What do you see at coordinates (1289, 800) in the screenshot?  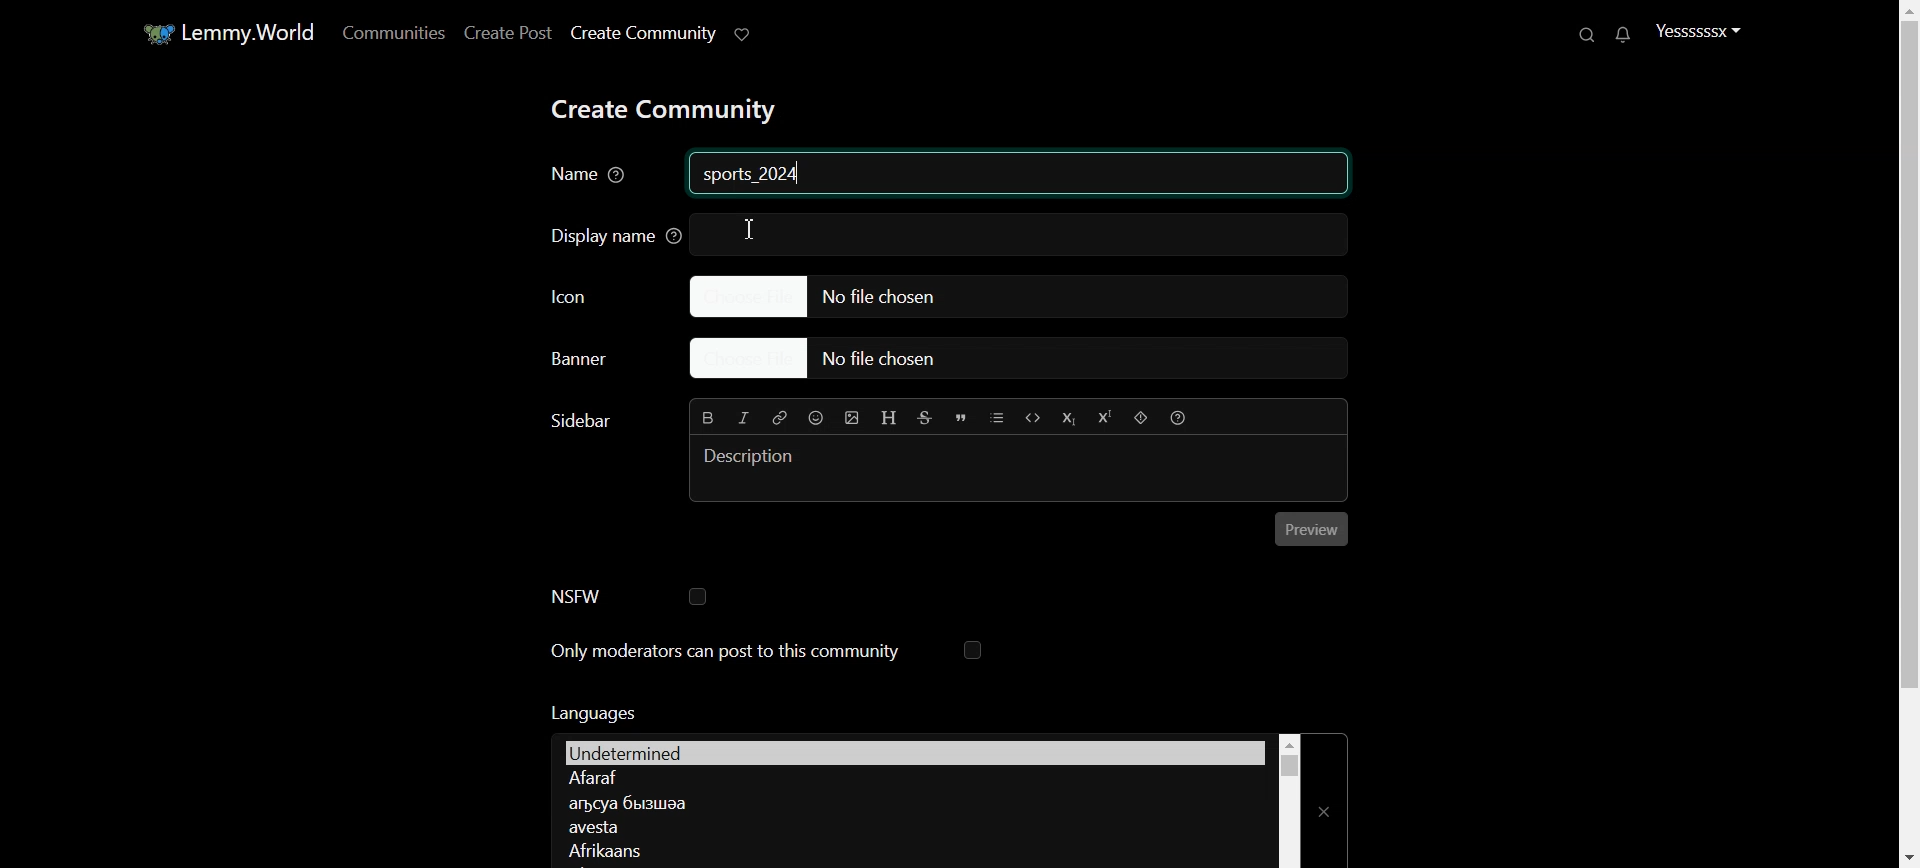 I see `Vertical scroll bar` at bounding box center [1289, 800].